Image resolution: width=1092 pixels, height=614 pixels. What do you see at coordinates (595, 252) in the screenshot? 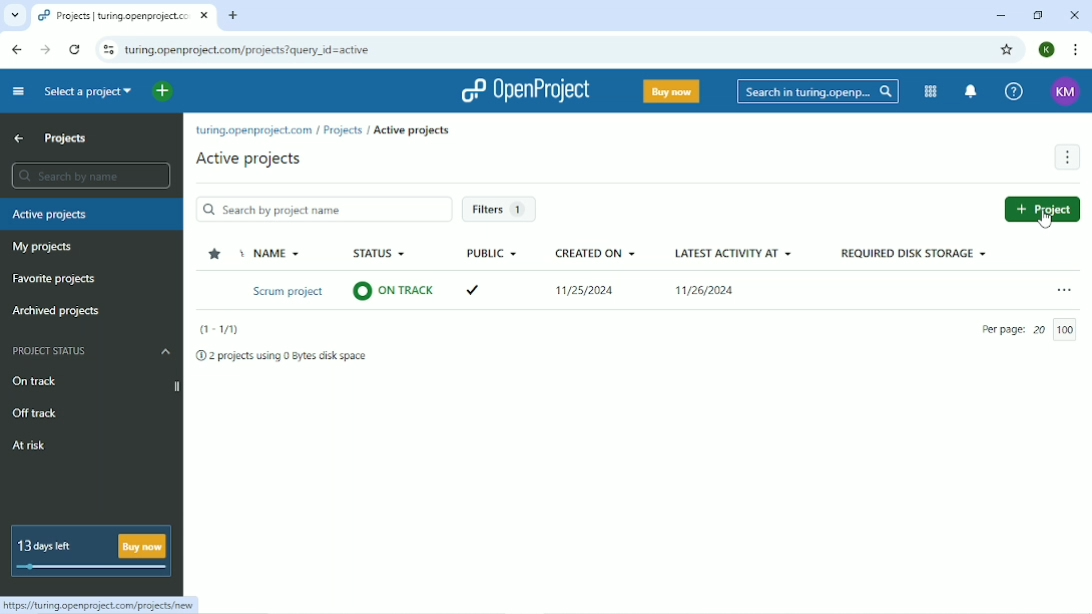
I see `Created on` at bounding box center [595, 252].